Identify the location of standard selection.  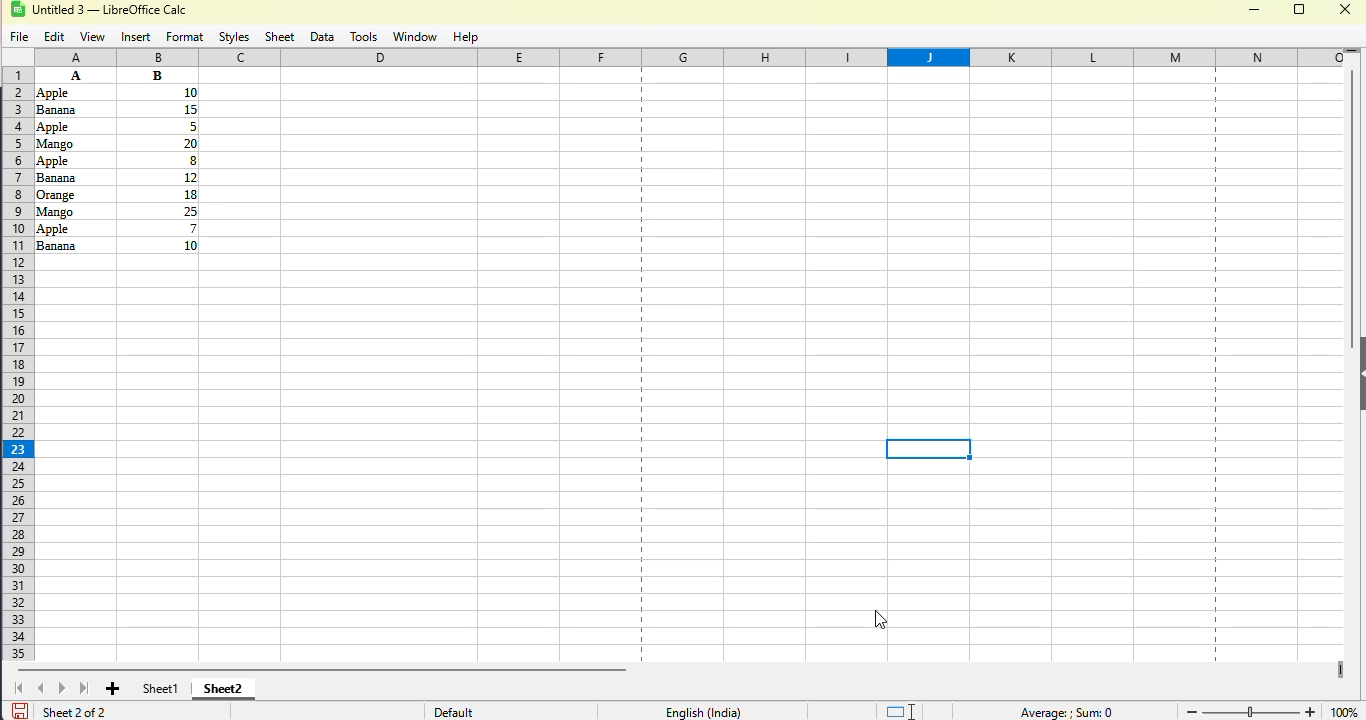
(899, 710).